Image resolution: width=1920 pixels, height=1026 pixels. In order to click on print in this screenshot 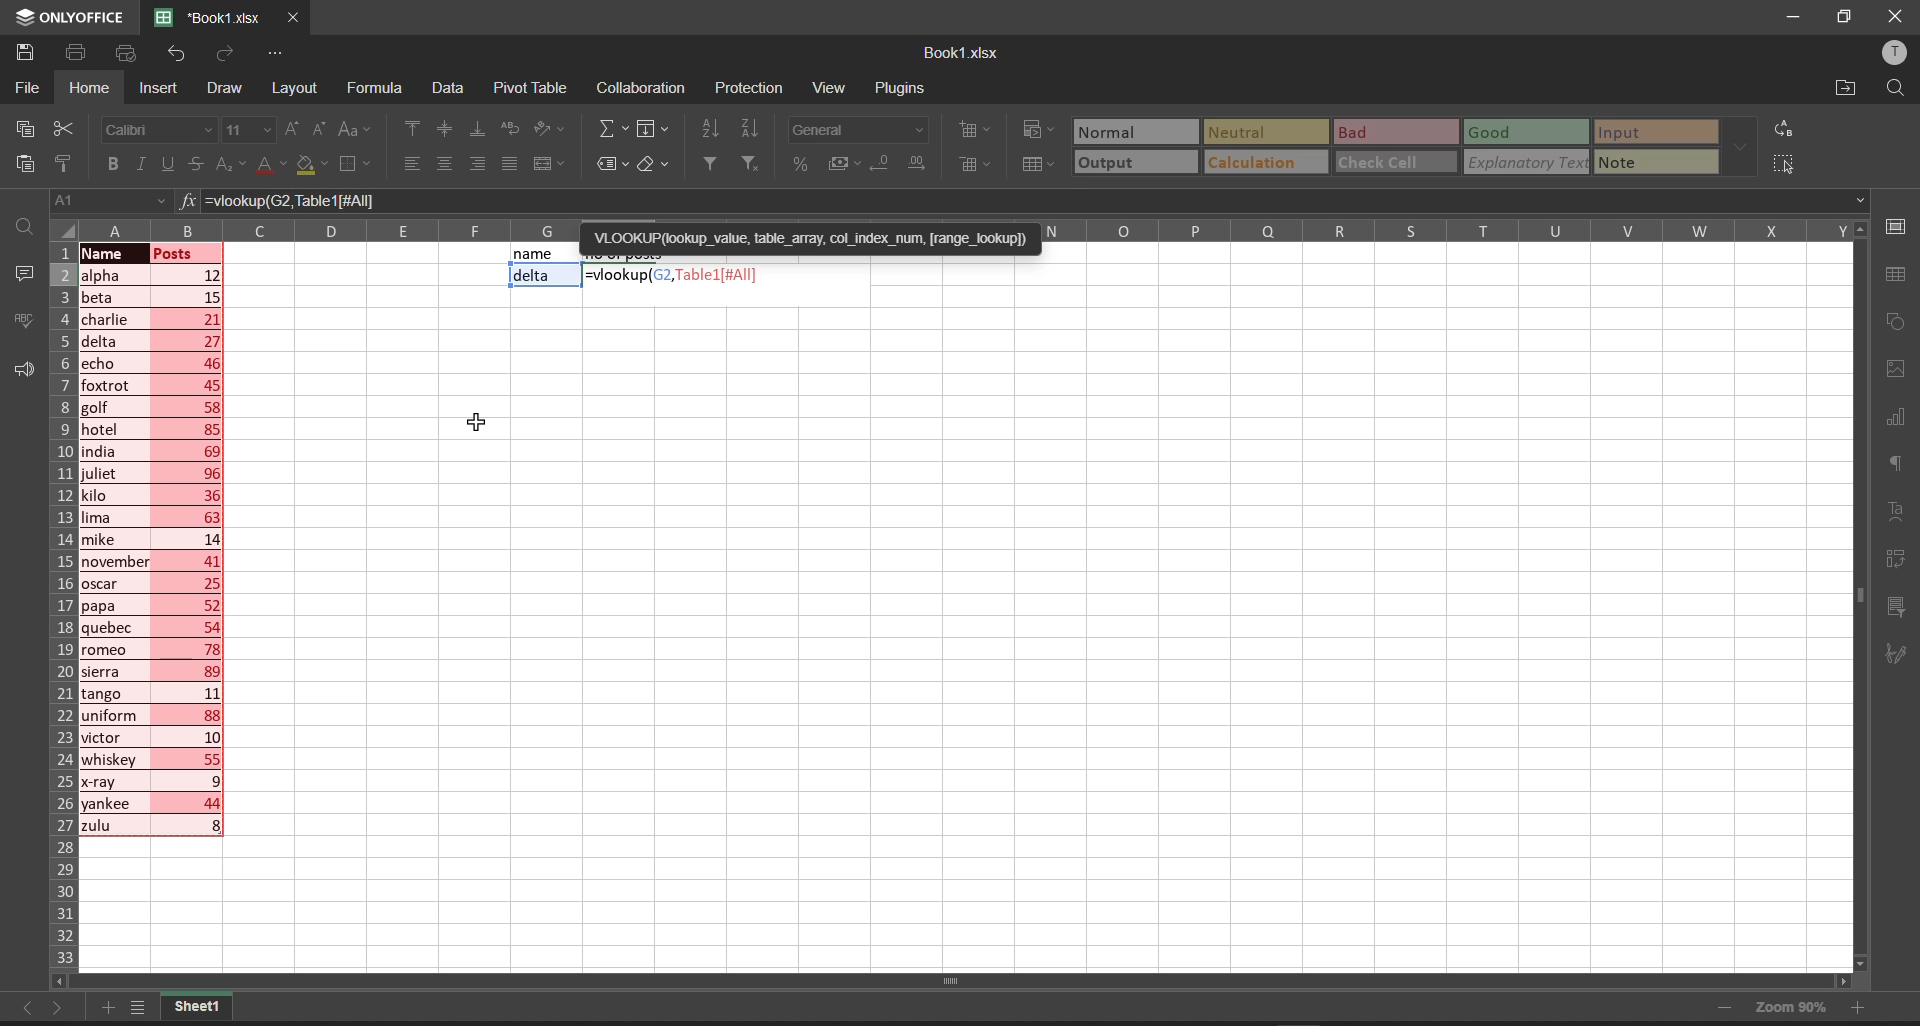, I will do `click(77, 54)`.